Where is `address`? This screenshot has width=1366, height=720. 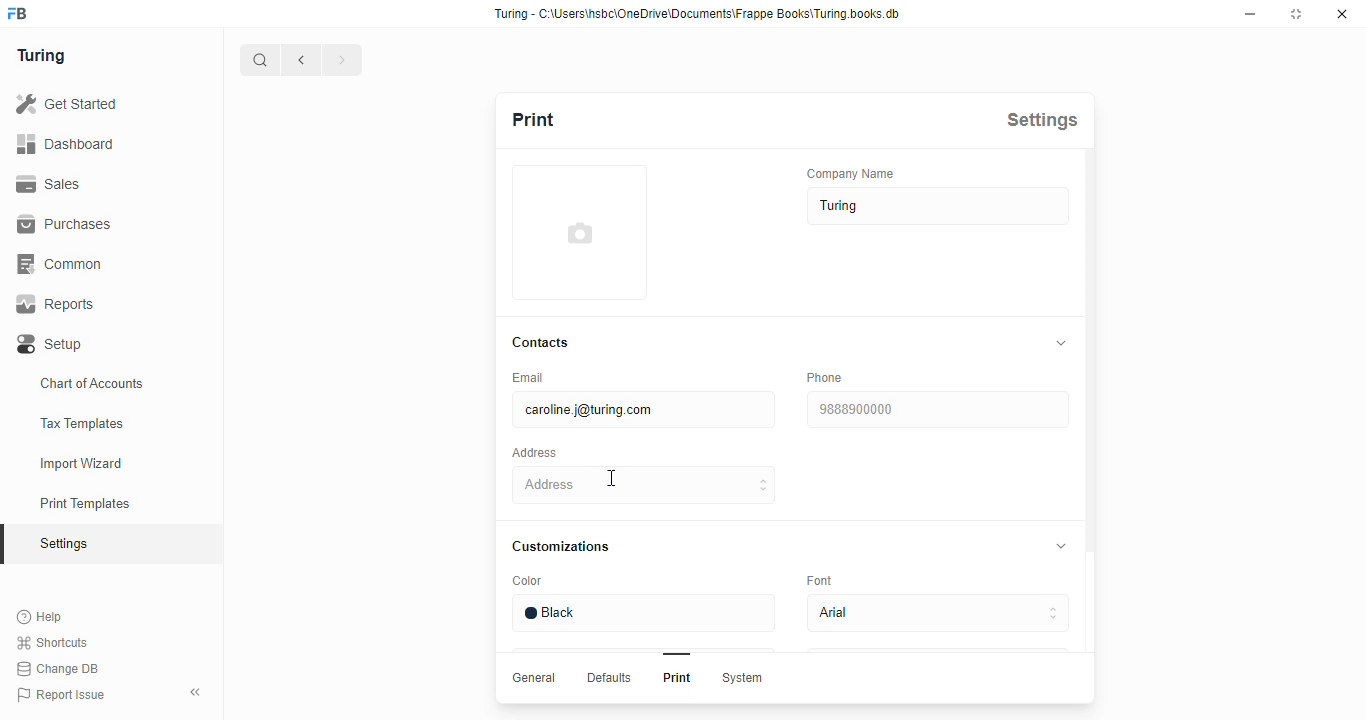 address is located at coordinates (643, 485).